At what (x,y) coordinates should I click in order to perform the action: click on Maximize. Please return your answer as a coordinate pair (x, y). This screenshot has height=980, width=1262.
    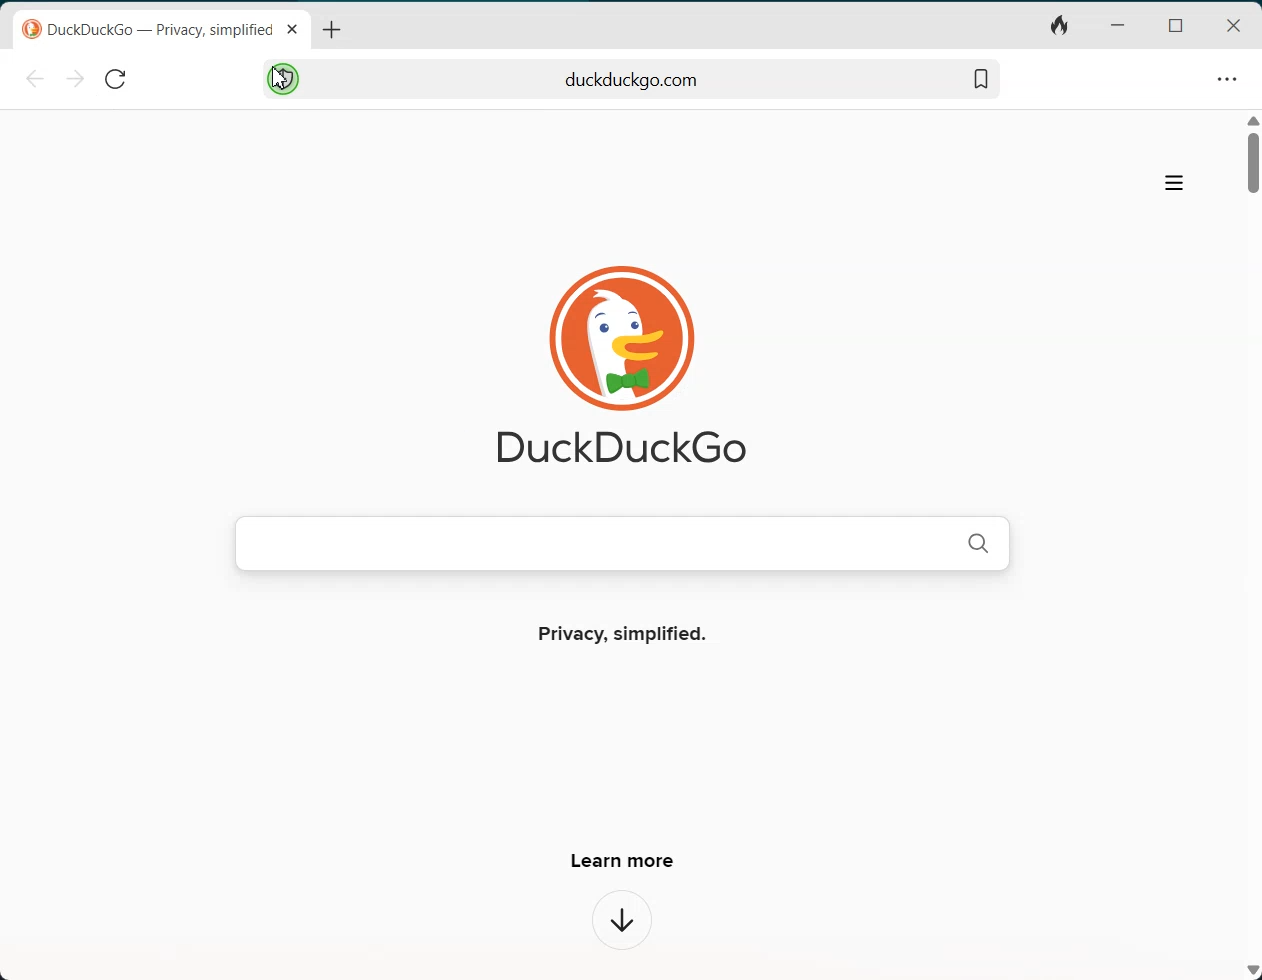
    Looking at the image, I should click on (1174, 24).